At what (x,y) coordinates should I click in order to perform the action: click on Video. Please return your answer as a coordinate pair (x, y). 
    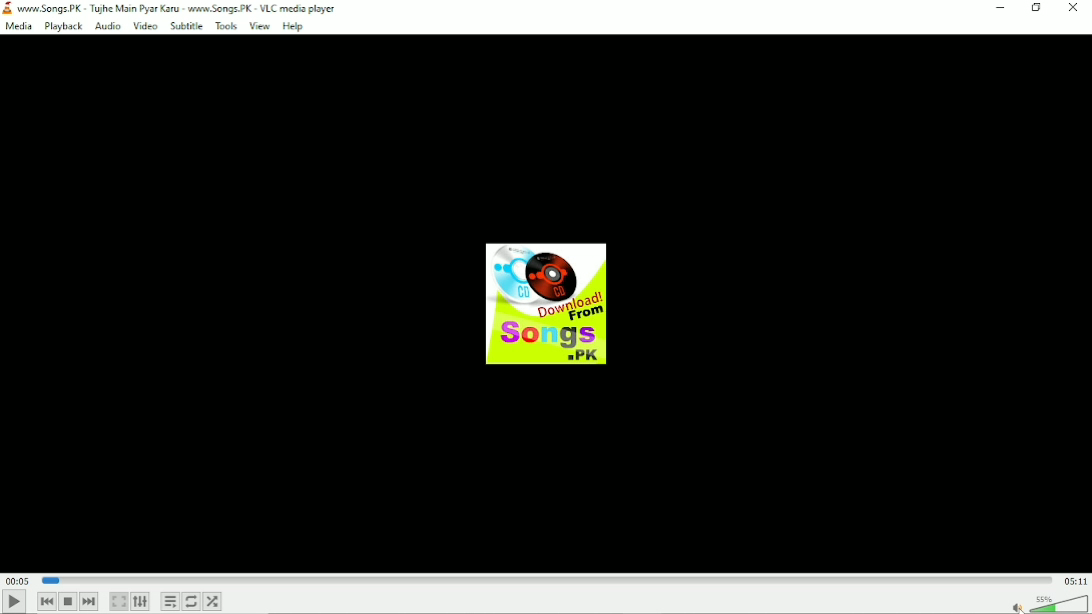
    Looking at the image, I should click on (144, 26).